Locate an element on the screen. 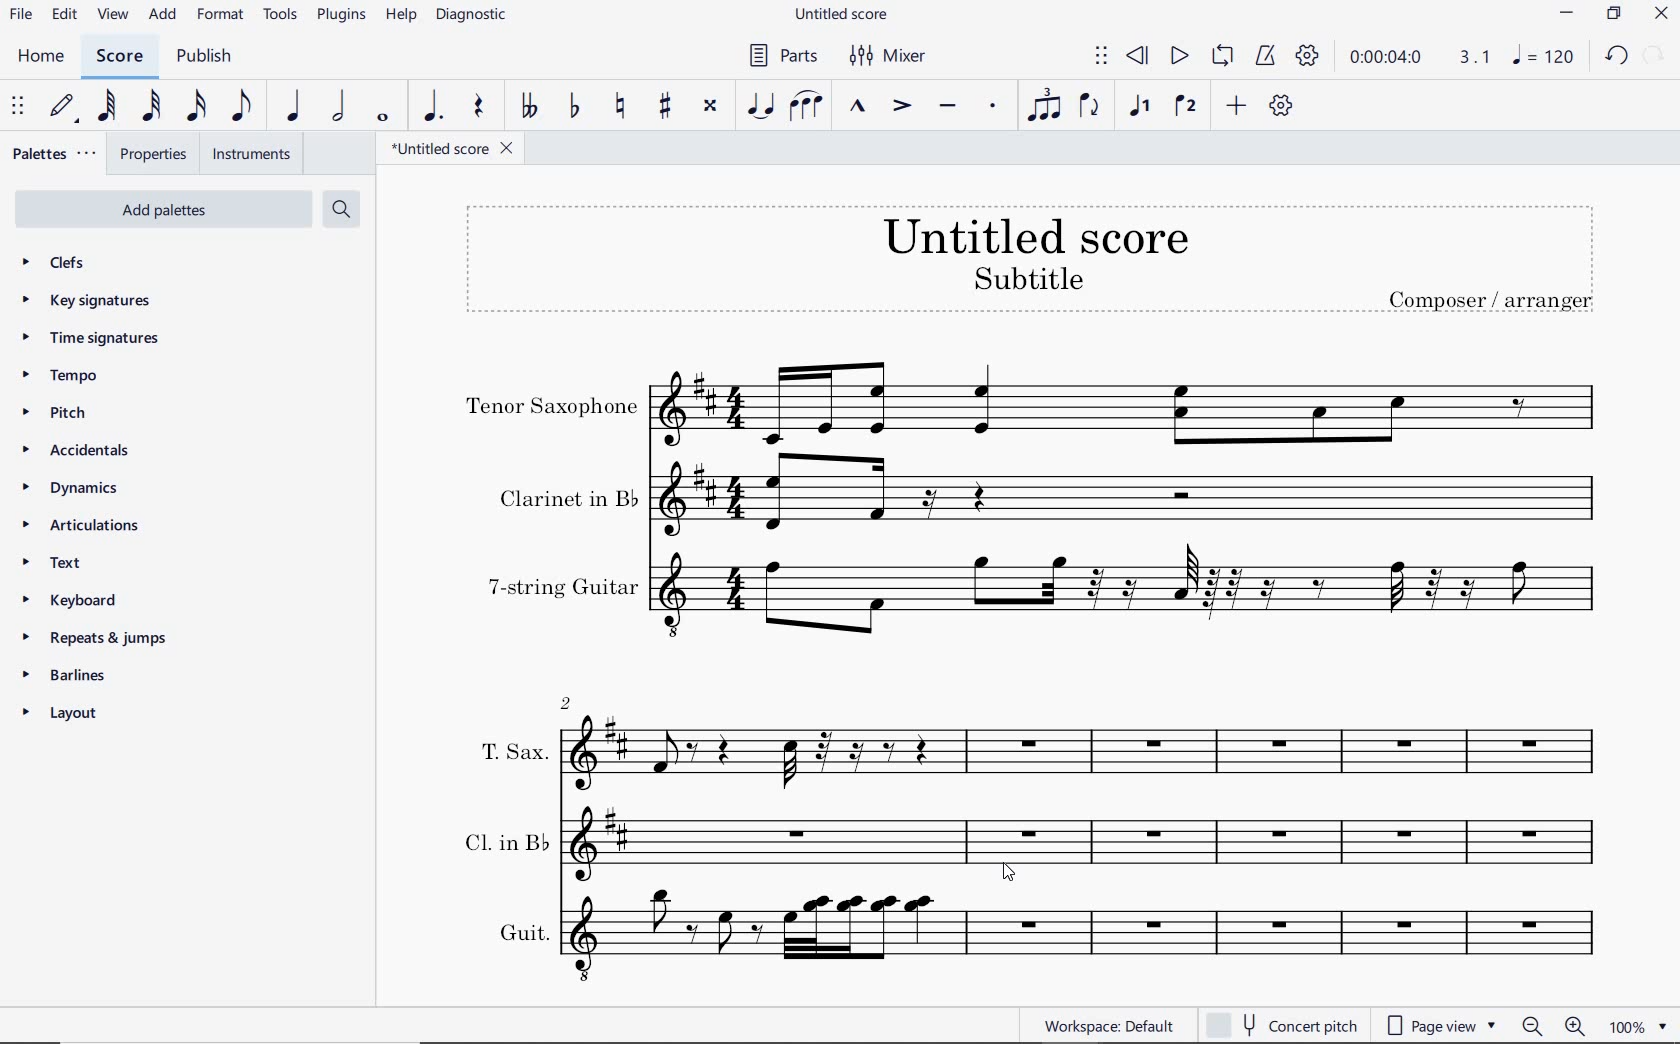 The height and width of the screenshot is (1044, 1680). SELECT TO MOVE is located at coordinates (1100, 55).